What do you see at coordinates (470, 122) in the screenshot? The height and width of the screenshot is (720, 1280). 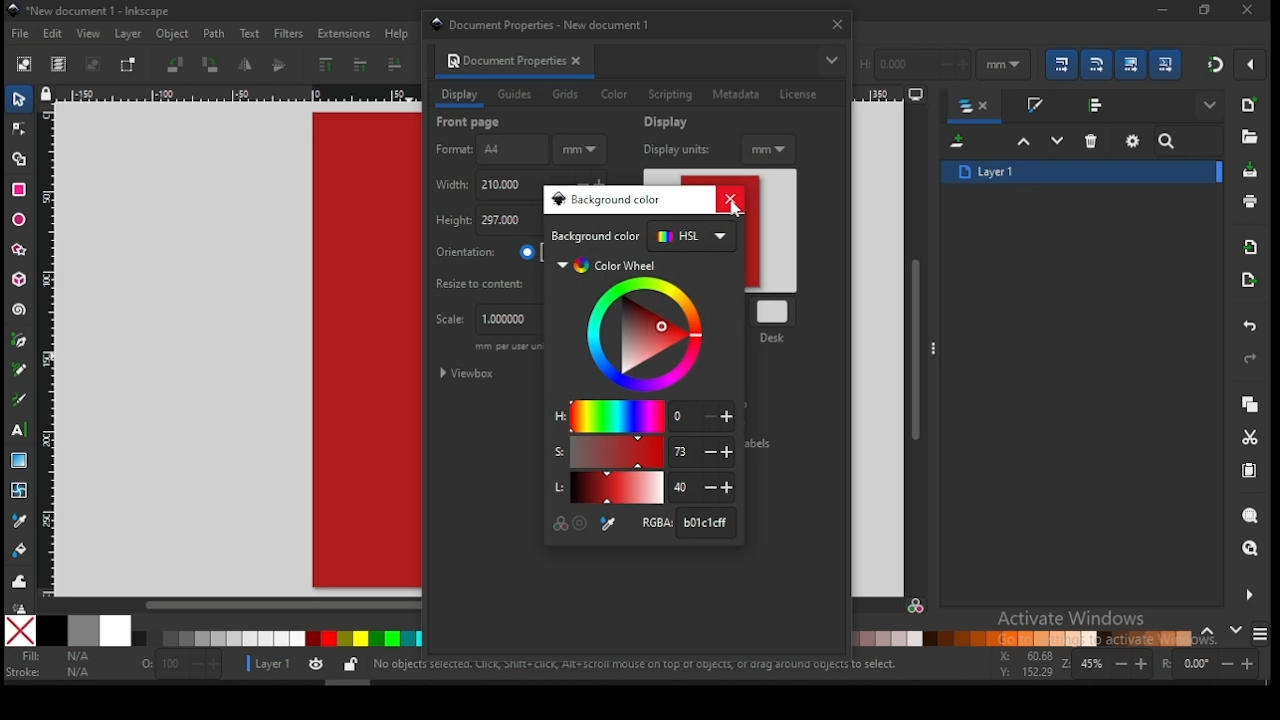 I see `front page` at bounding box center [470, 122].